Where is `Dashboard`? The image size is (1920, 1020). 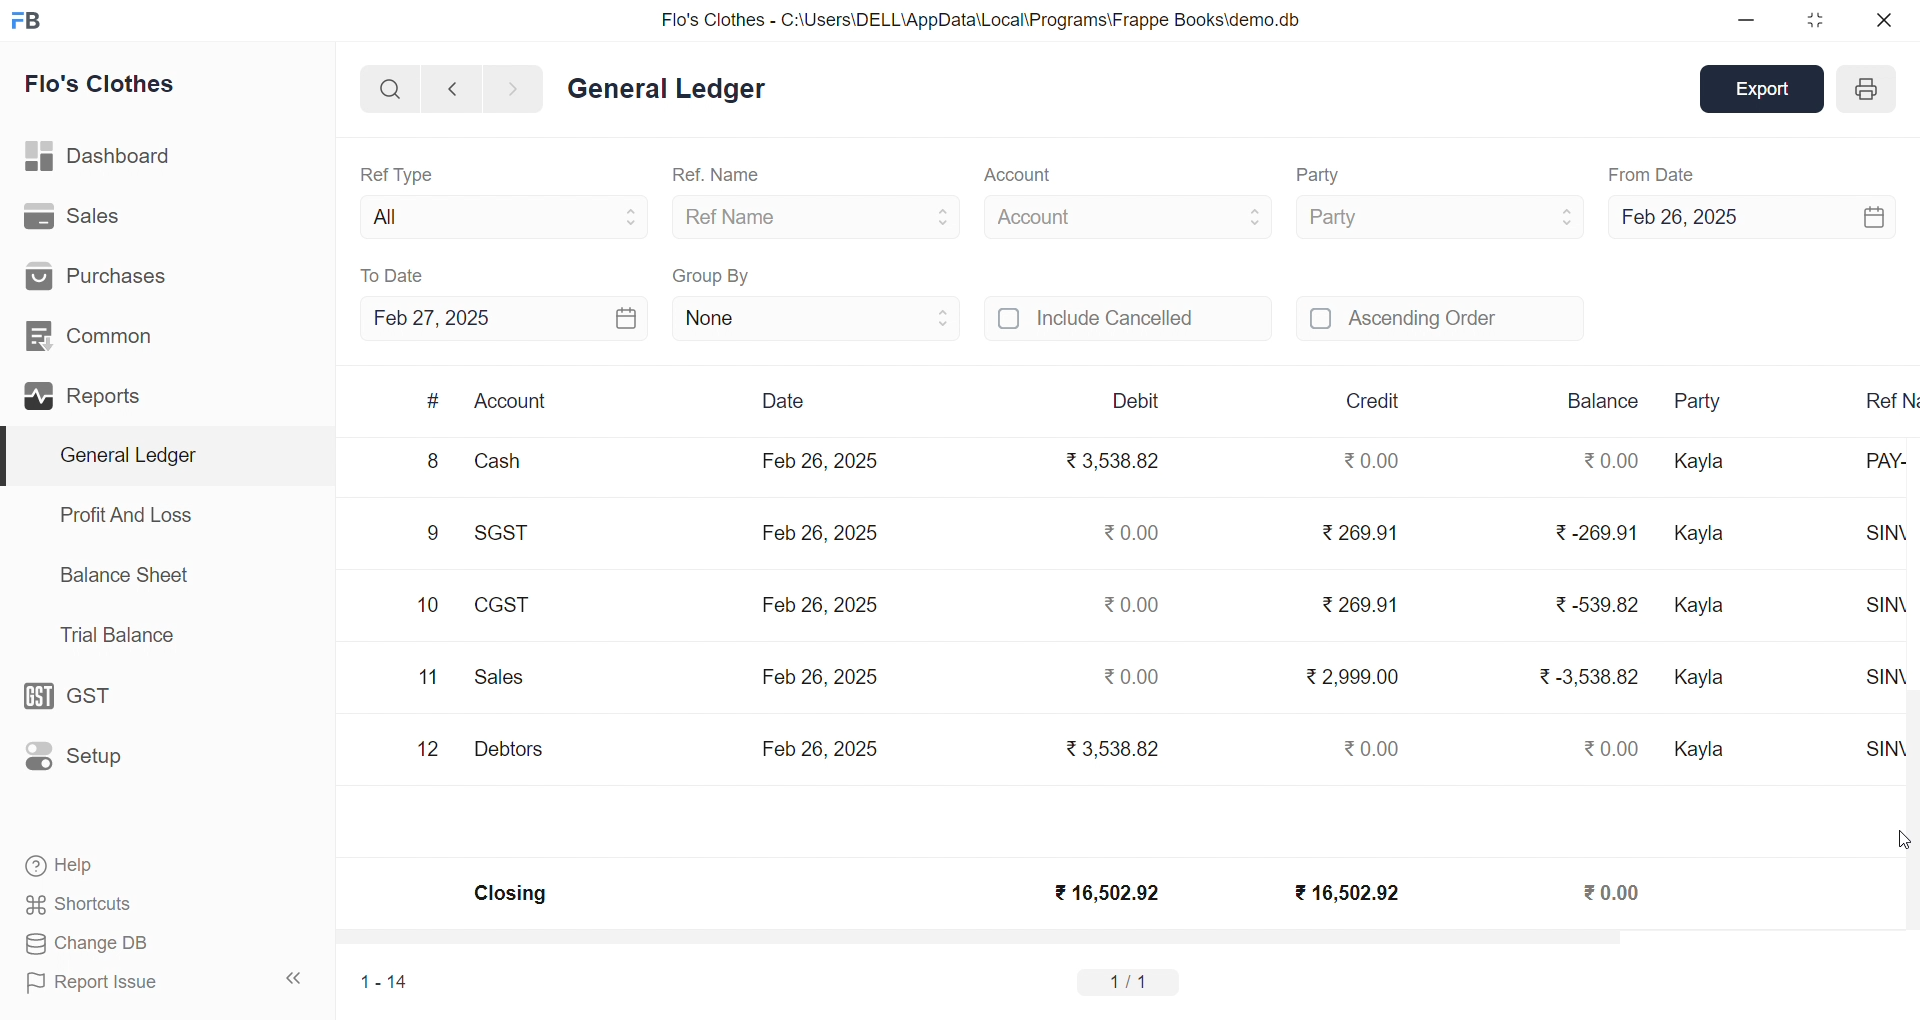
Dashboard is located at coordinates (95, 153).